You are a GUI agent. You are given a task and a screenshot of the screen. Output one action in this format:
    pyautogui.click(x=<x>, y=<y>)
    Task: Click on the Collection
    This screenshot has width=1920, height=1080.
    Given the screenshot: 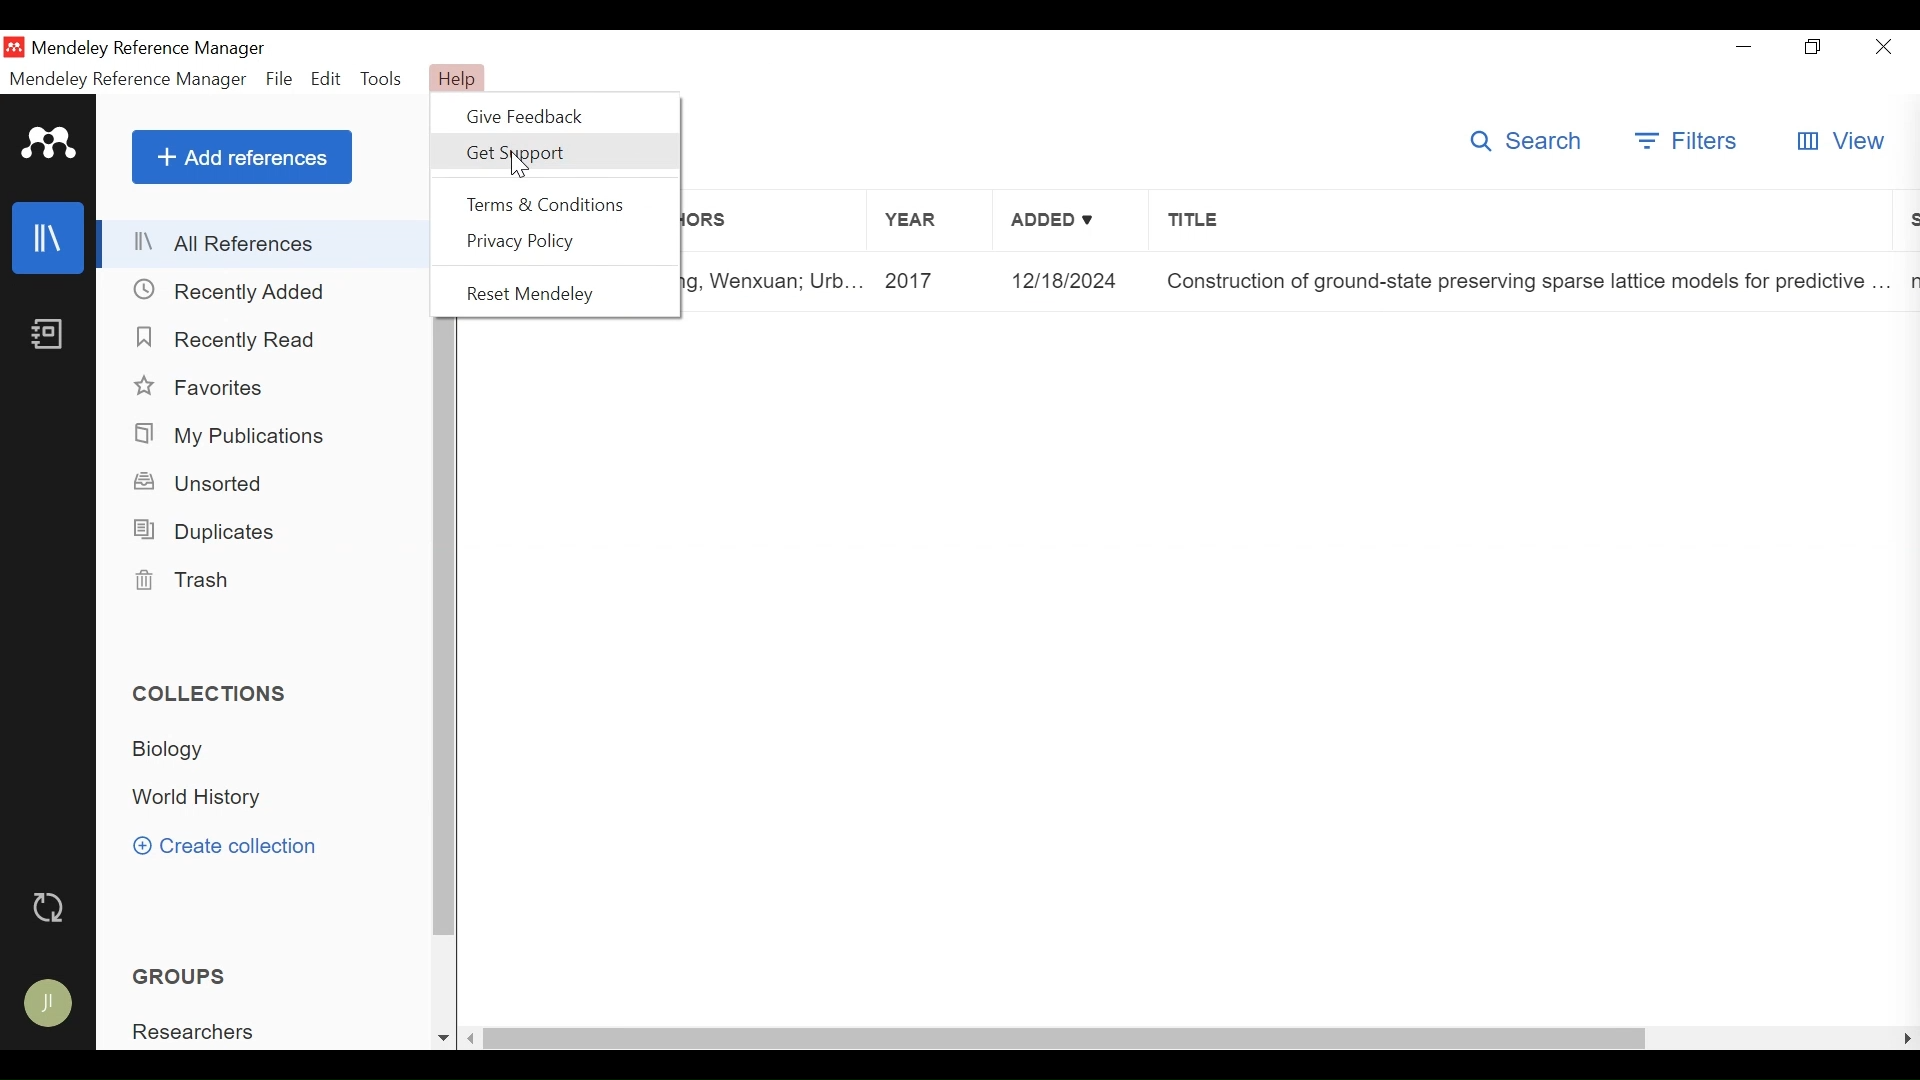 What is the action you would take?
    pyautogui.click(x=197, y=799)
    